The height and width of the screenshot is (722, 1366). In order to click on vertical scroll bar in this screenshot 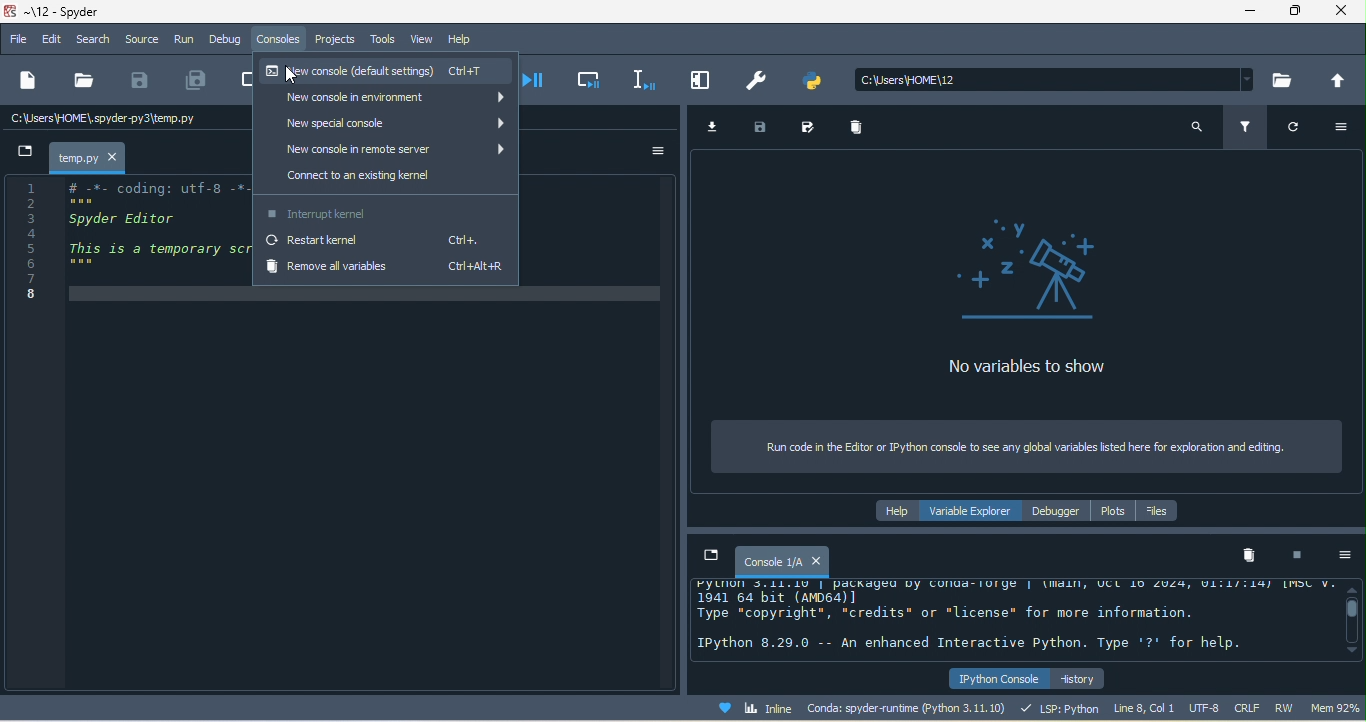, I will do `click(1351, 617)`.